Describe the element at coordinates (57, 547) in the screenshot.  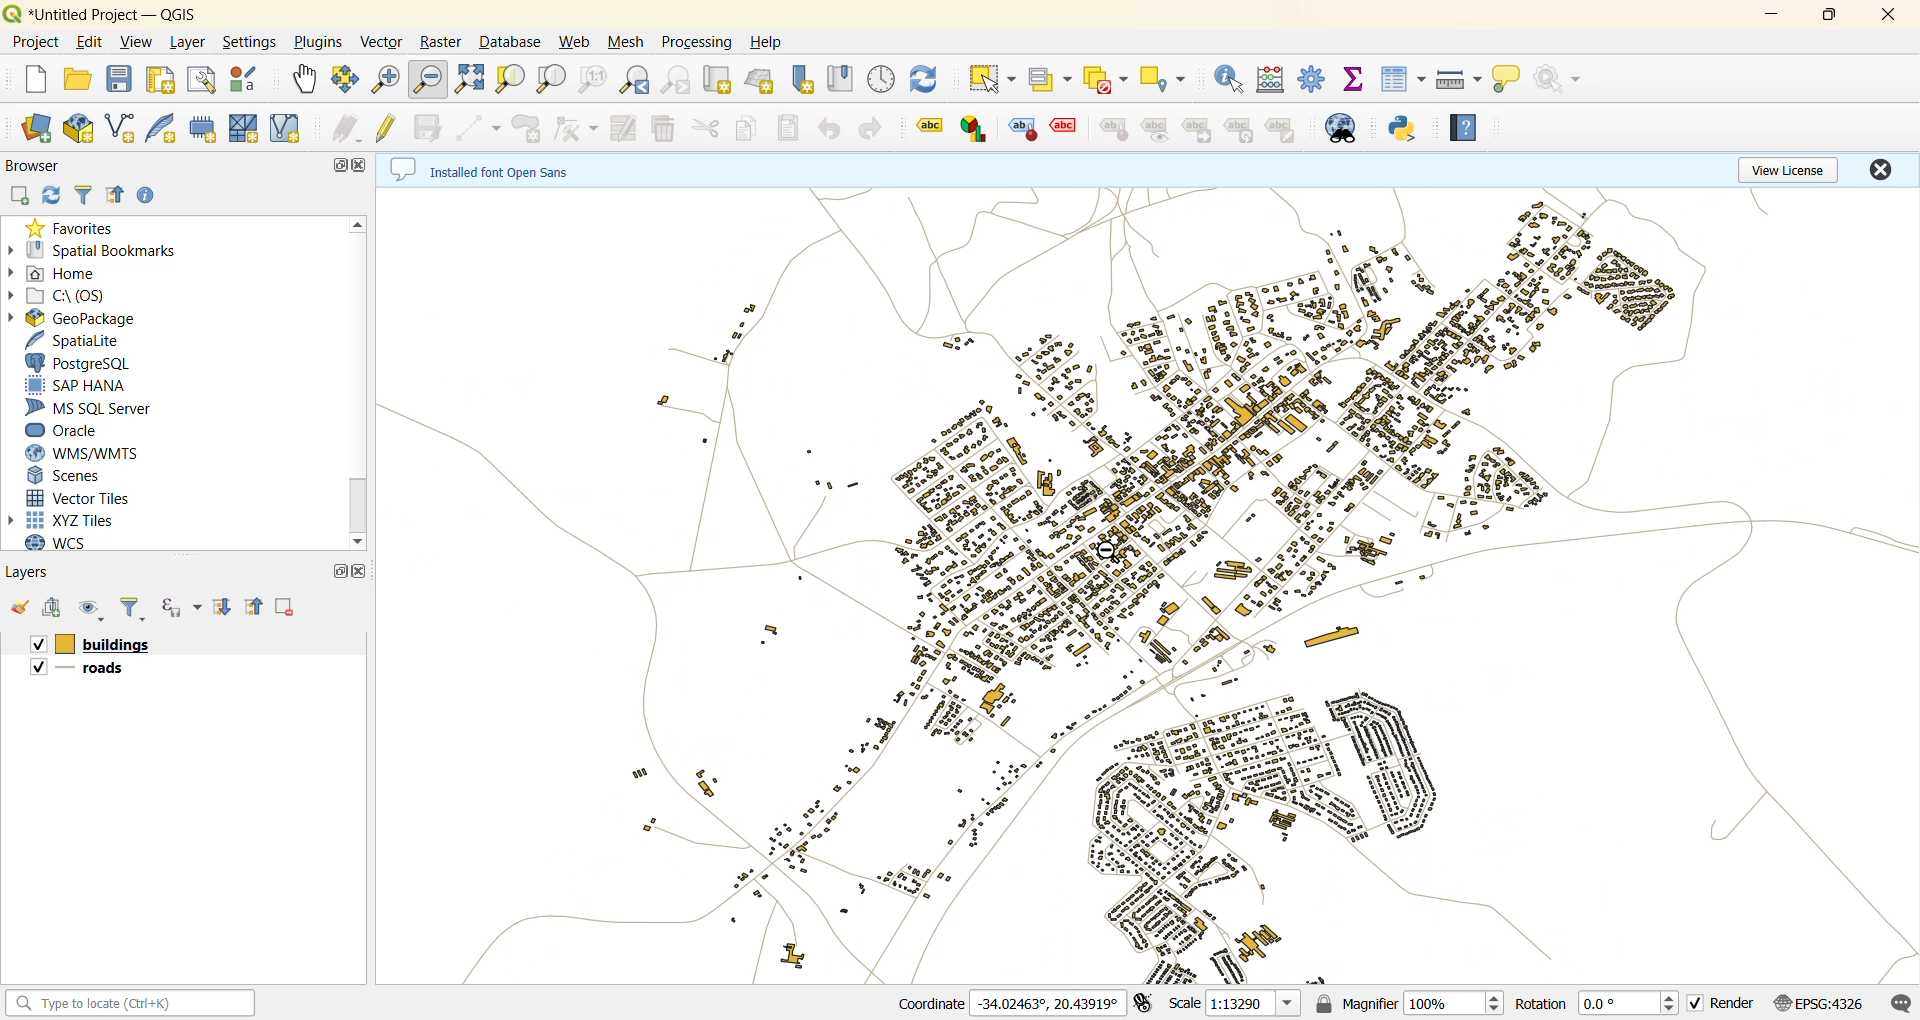
I see `wcs` at that location.